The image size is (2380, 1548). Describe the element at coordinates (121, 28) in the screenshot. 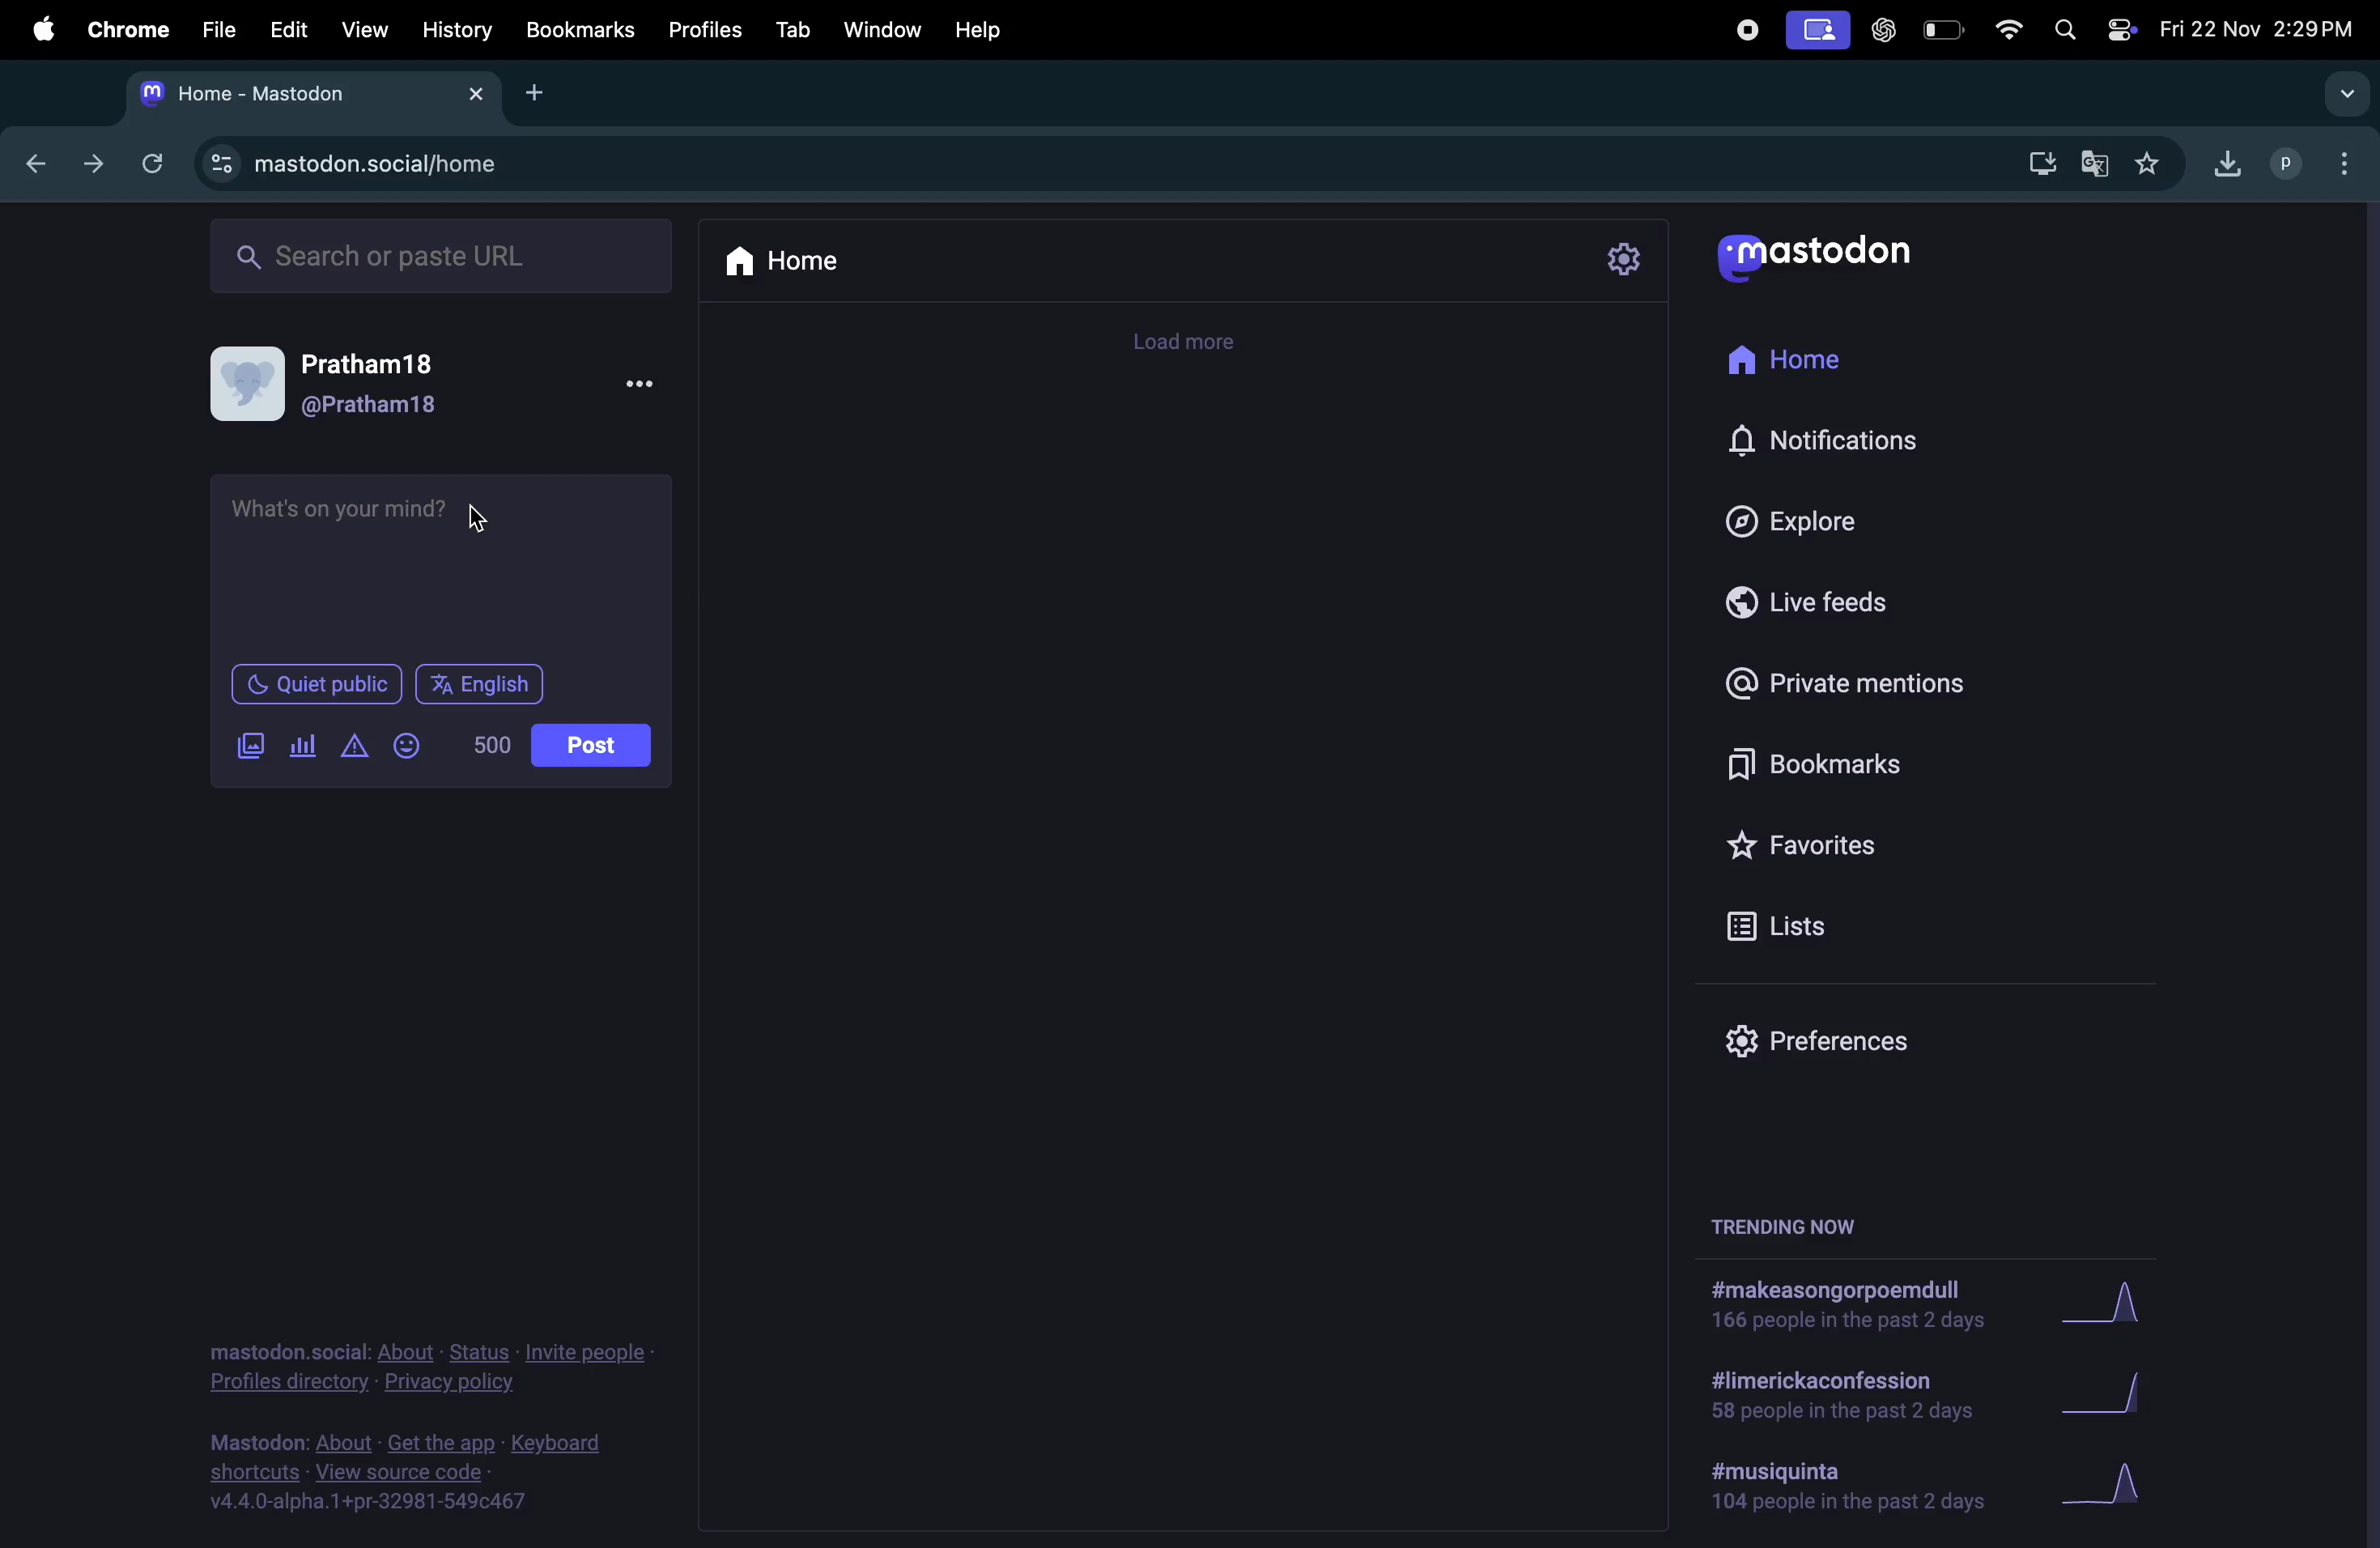

I see `chrome` at that location.